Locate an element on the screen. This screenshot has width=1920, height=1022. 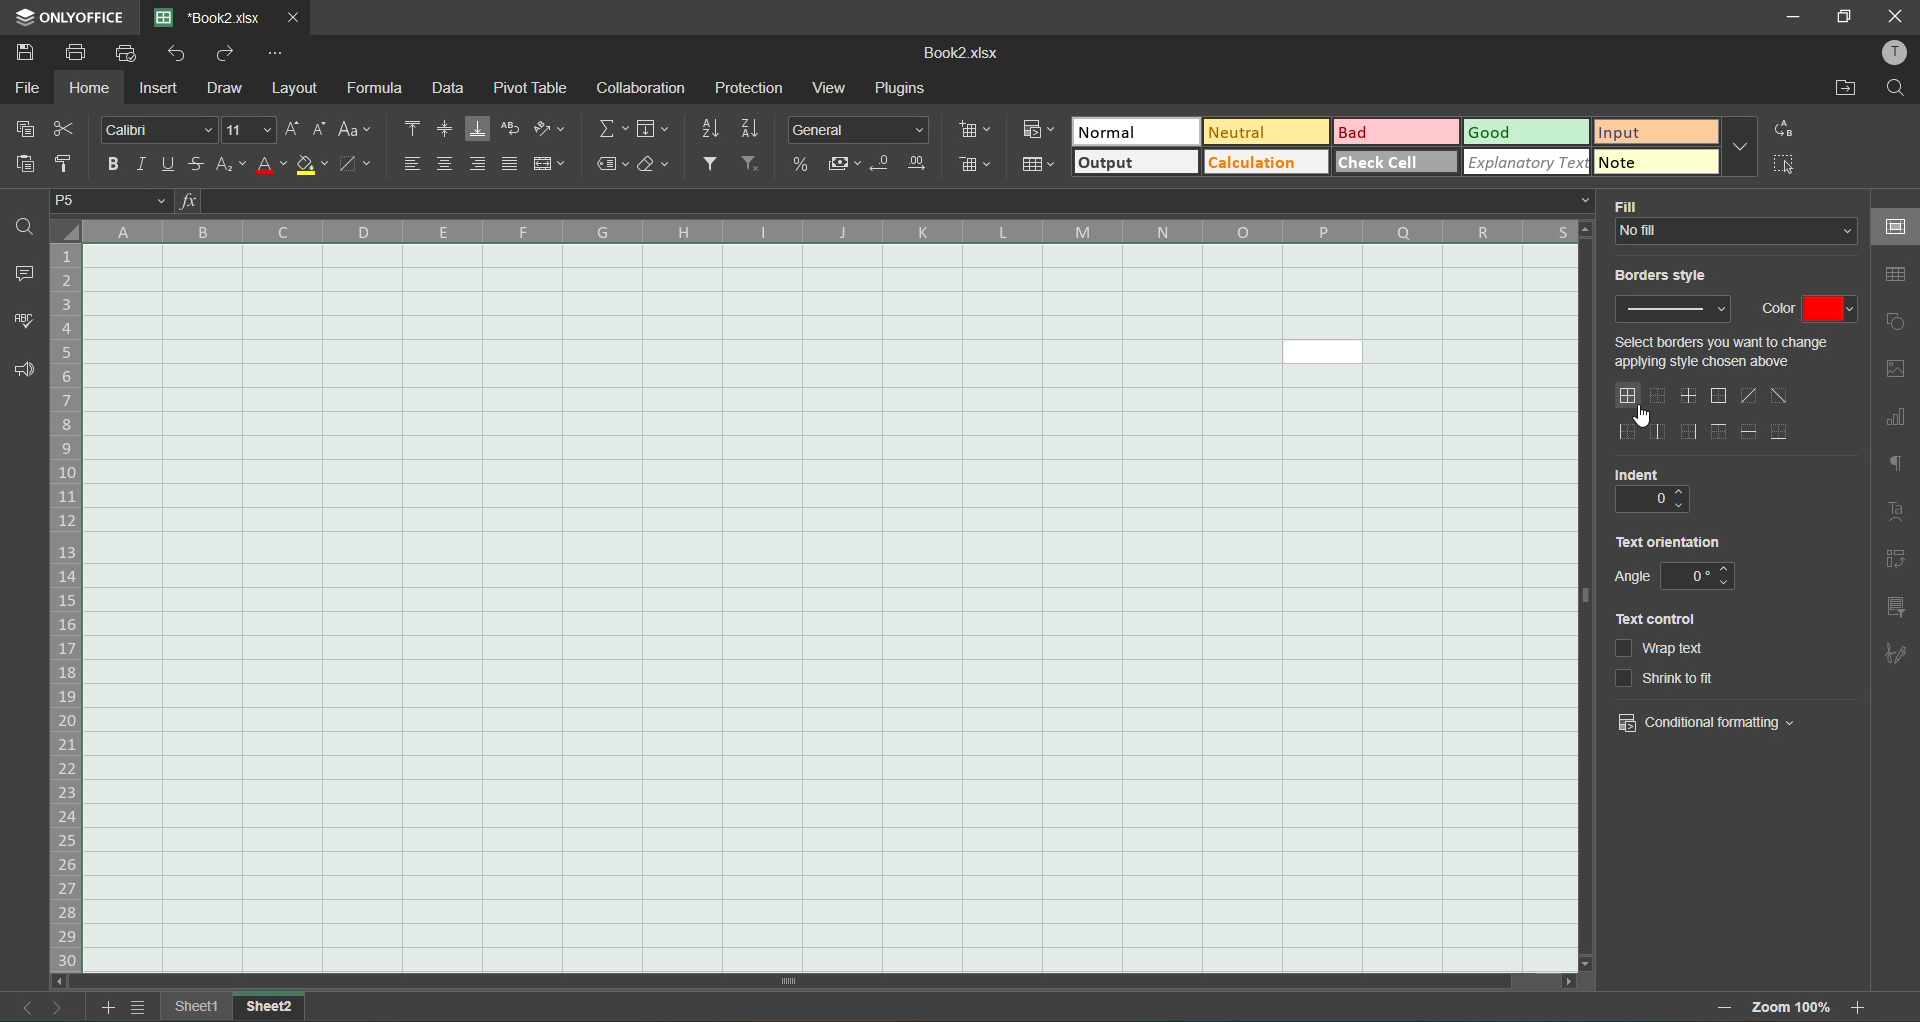
home is located at coordinates (95, 91).